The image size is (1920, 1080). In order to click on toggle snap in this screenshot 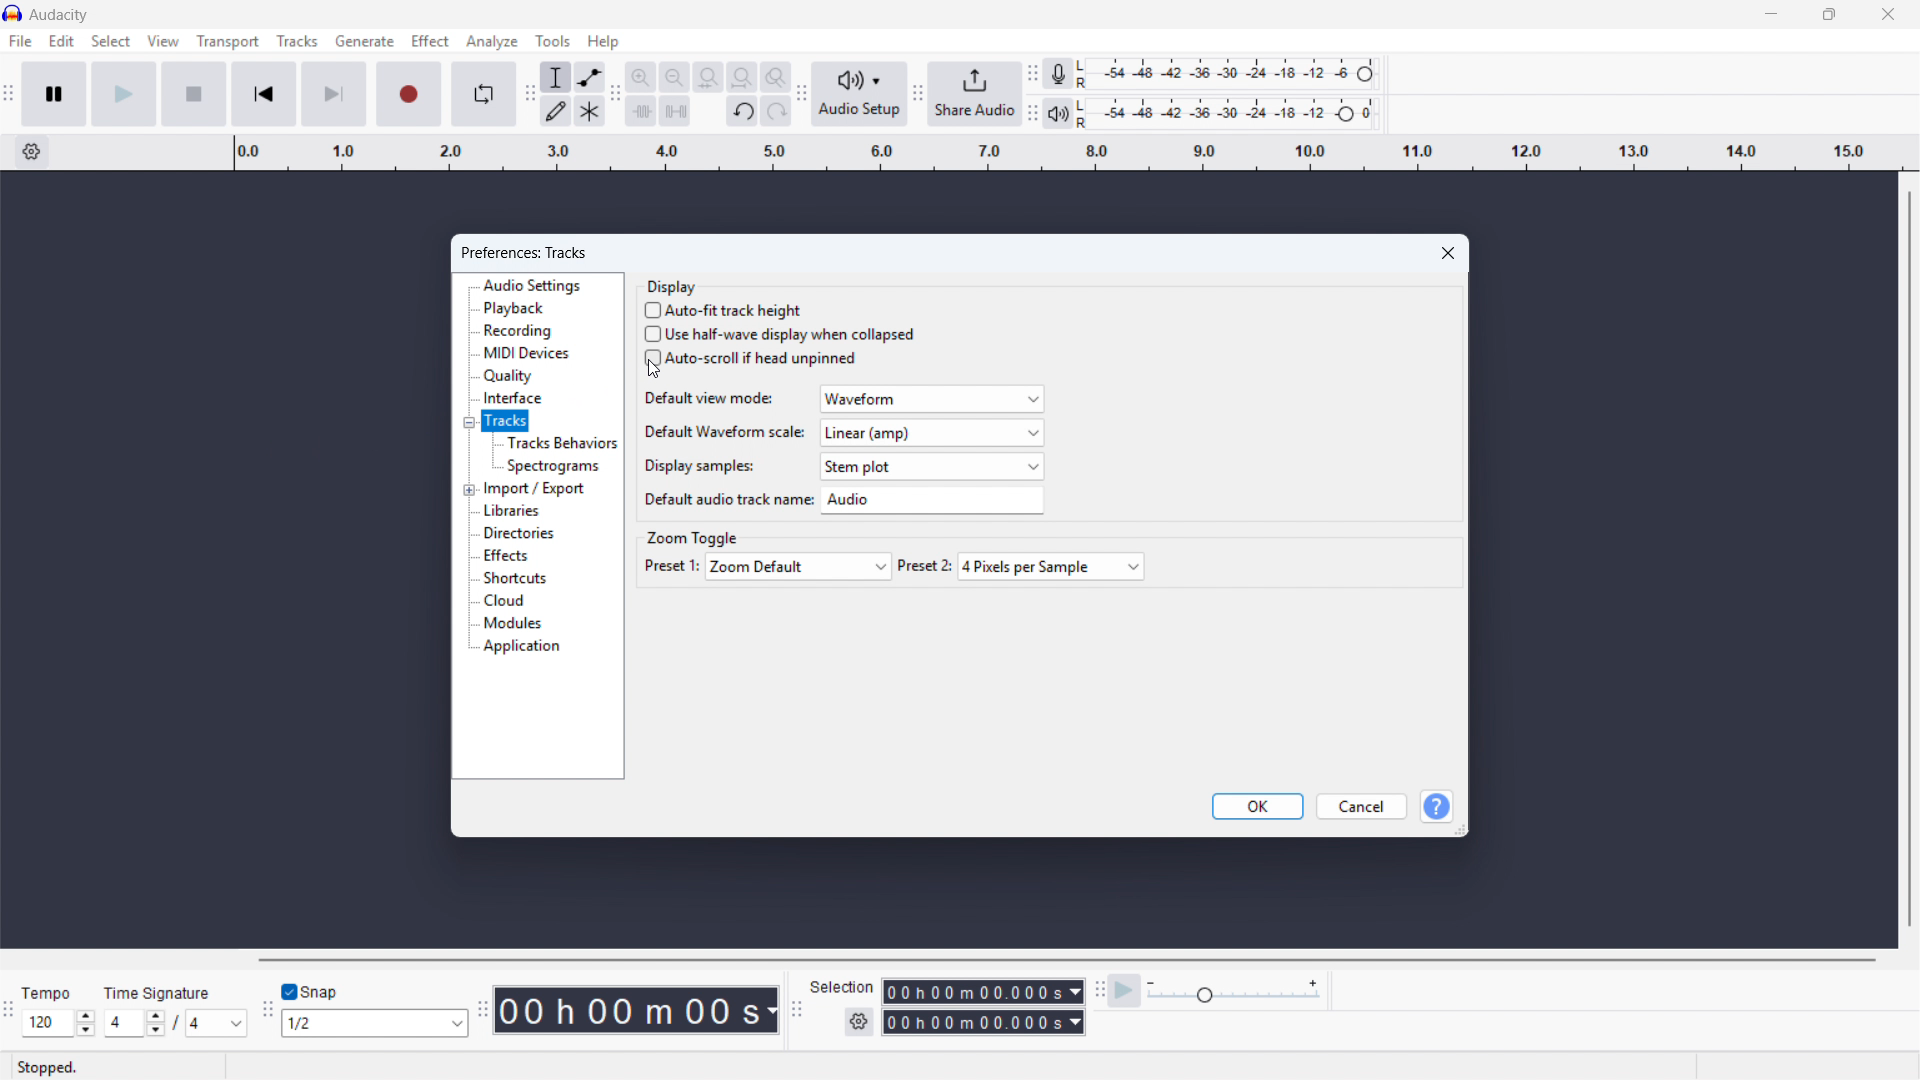, I will do `click(308, 993)`.